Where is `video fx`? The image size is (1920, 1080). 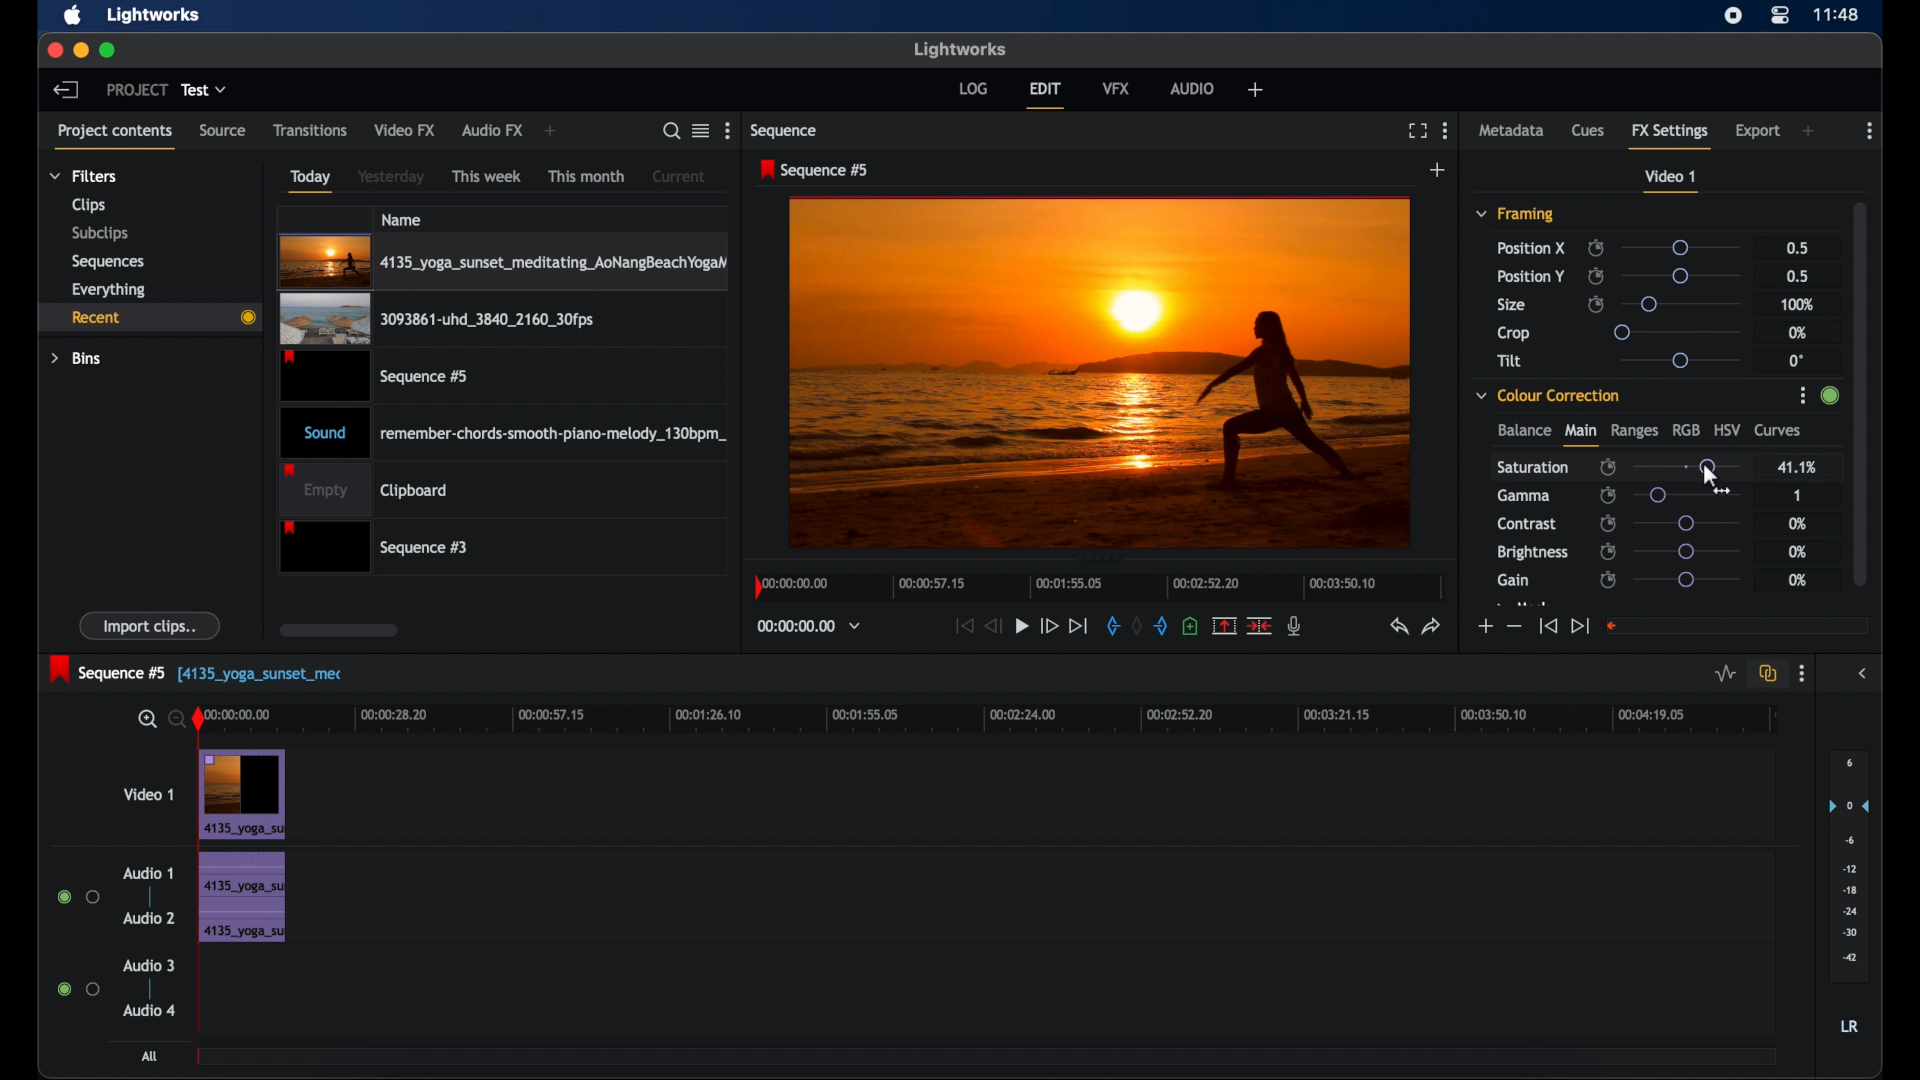
video fx is located at coordinates (406, 130).